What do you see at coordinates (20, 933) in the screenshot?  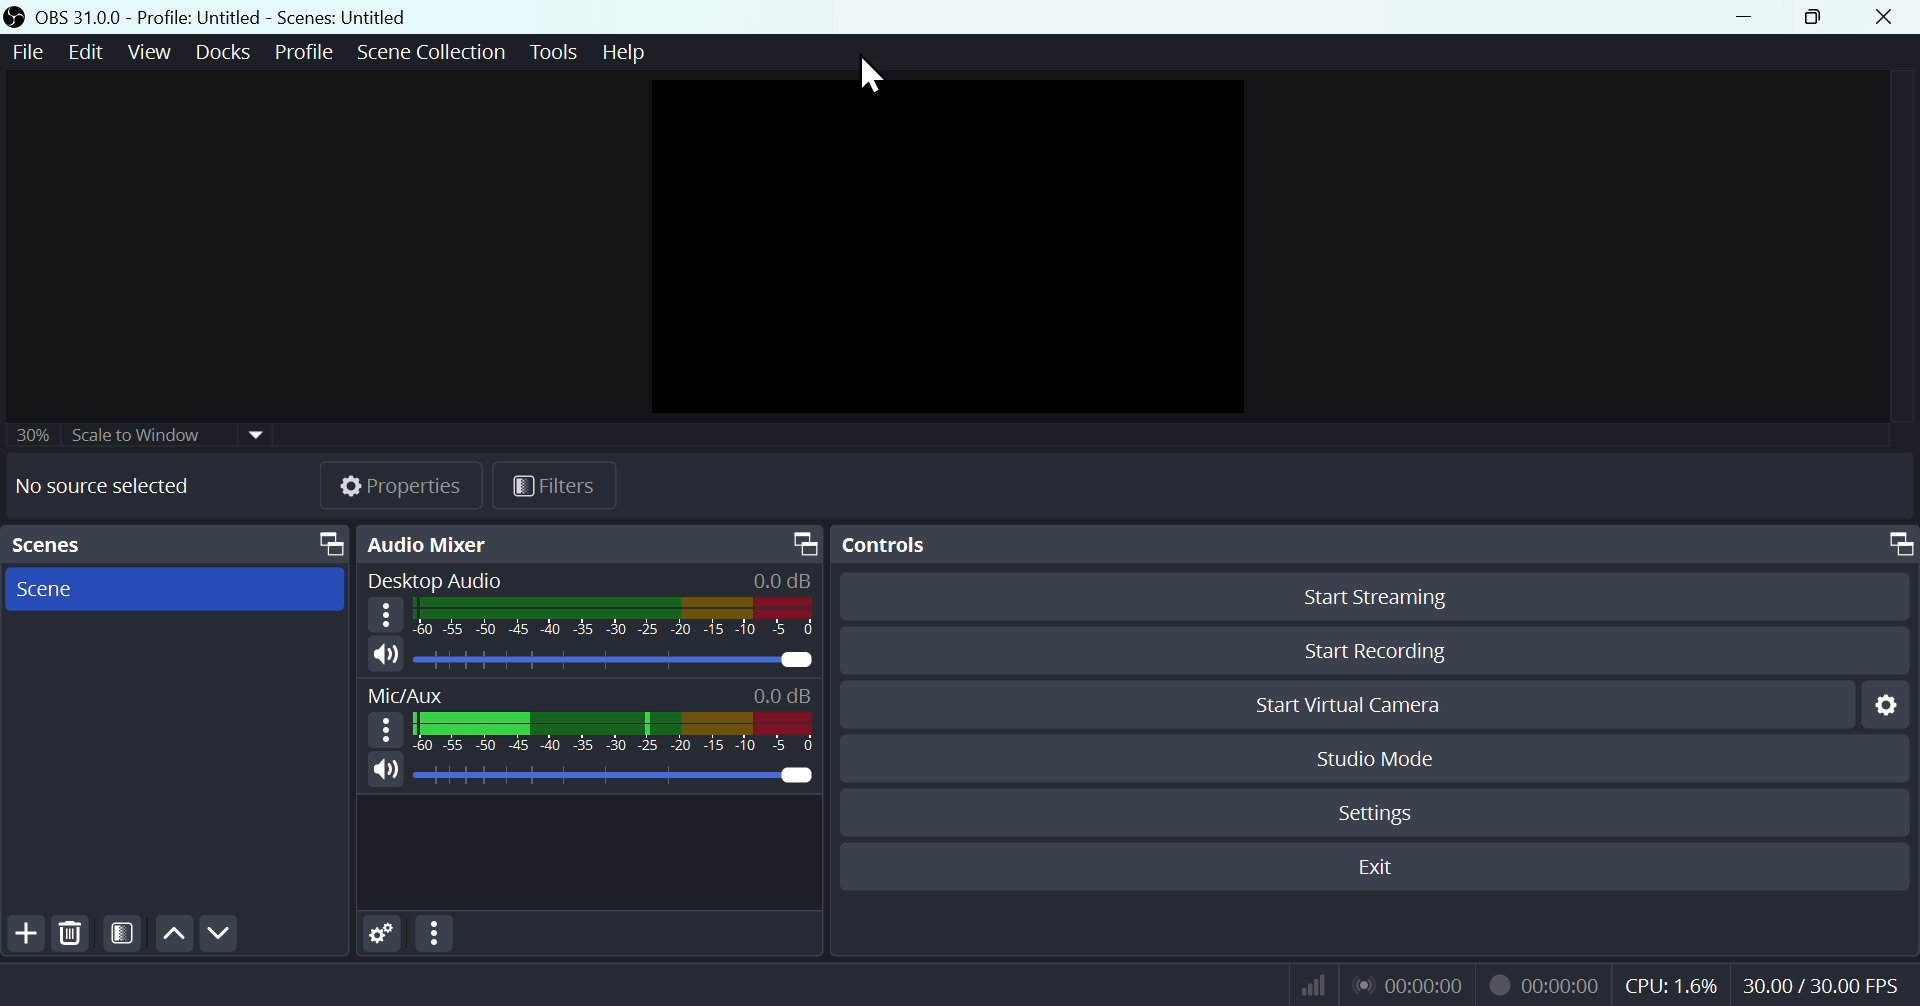 I see `Add` at bounding box center [20, 933].